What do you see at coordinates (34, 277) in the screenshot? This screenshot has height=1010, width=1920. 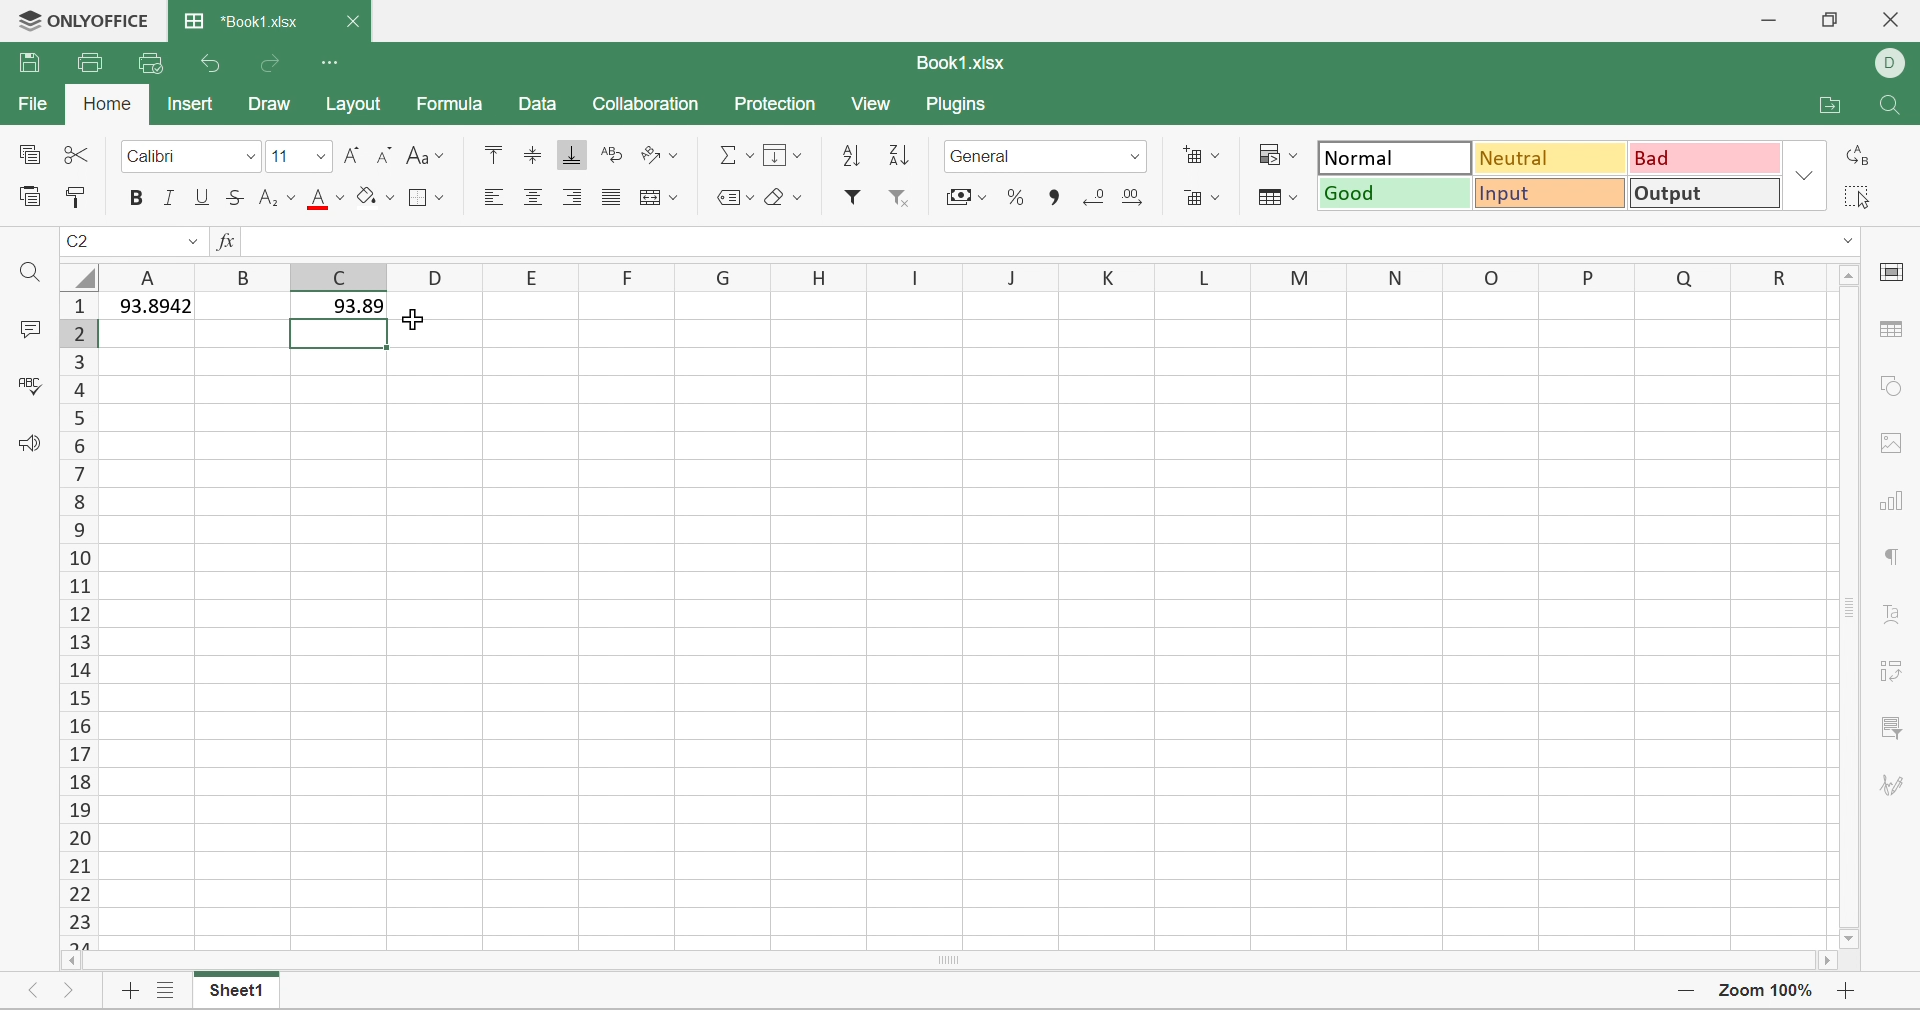 I see `Find` at bounding box center [34, 277].